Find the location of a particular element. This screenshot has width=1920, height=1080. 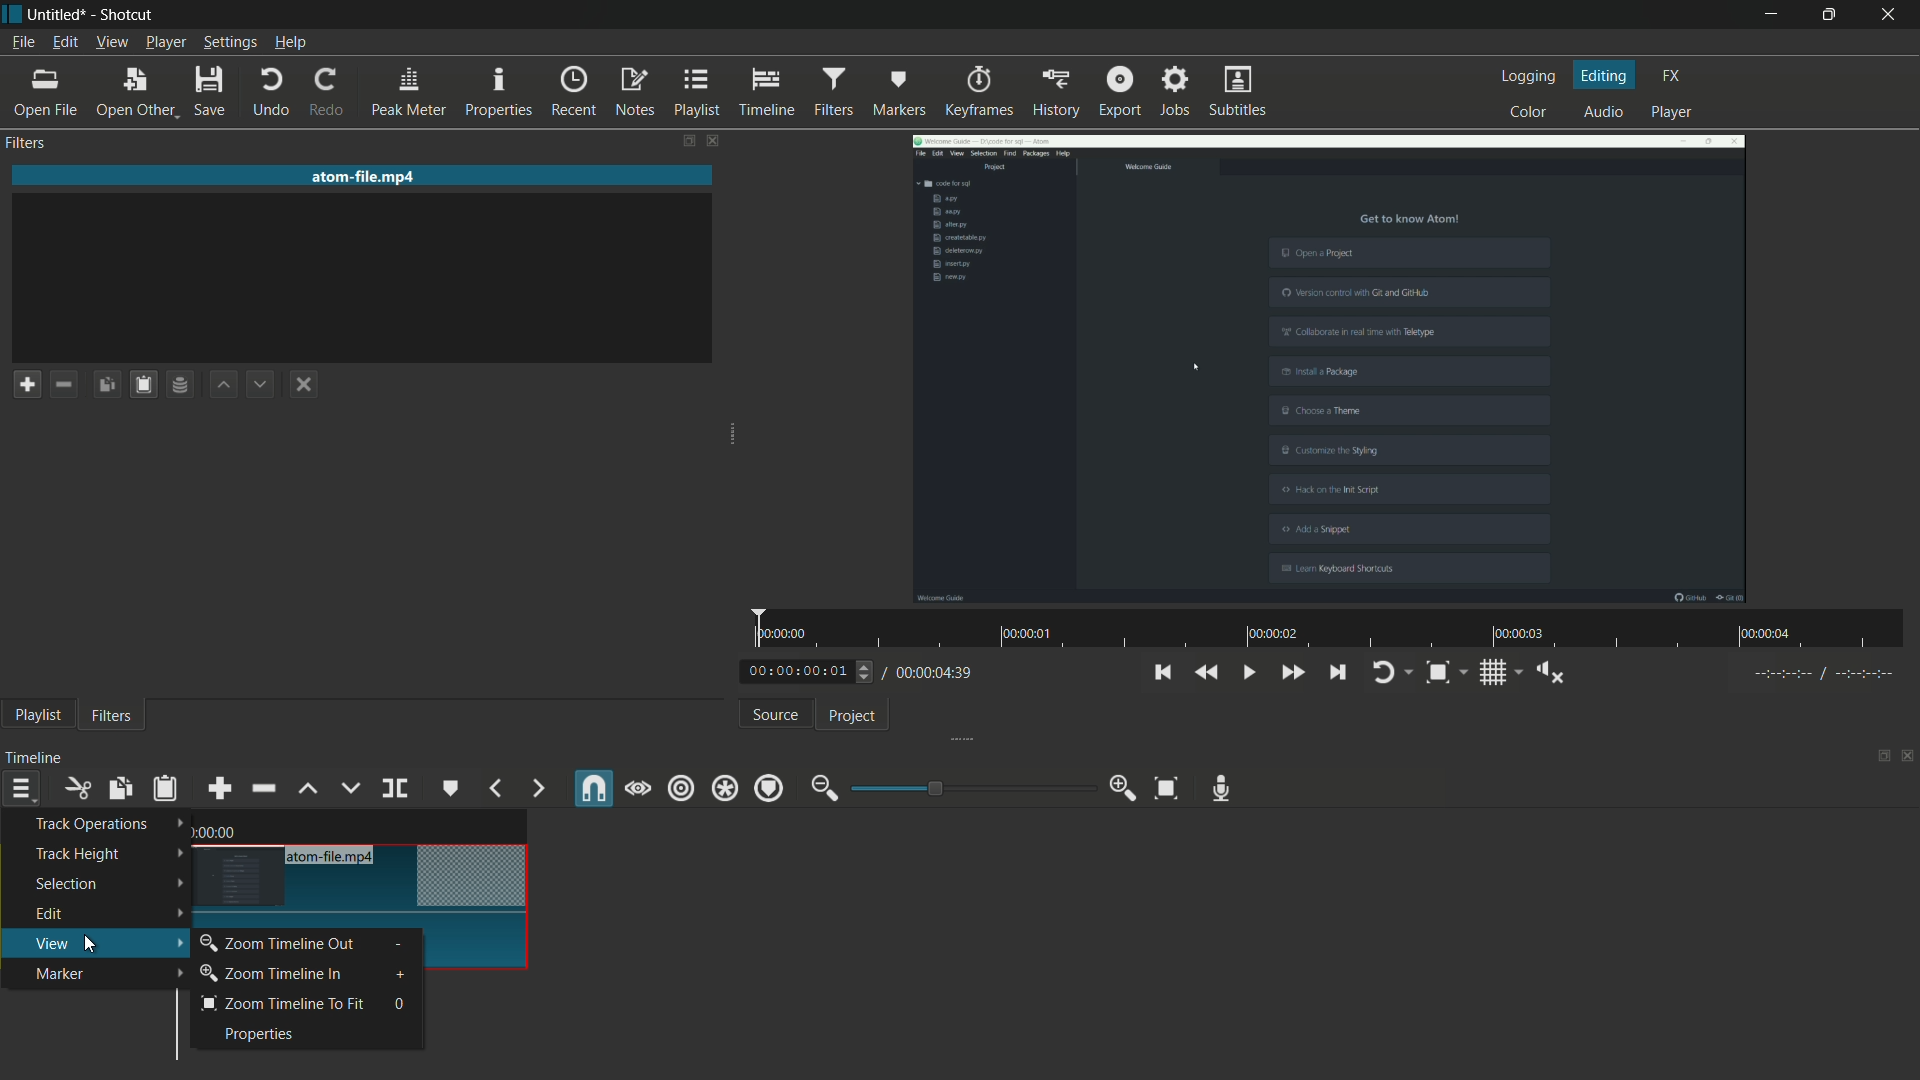

move filter down is located at coordinates (261, 386).